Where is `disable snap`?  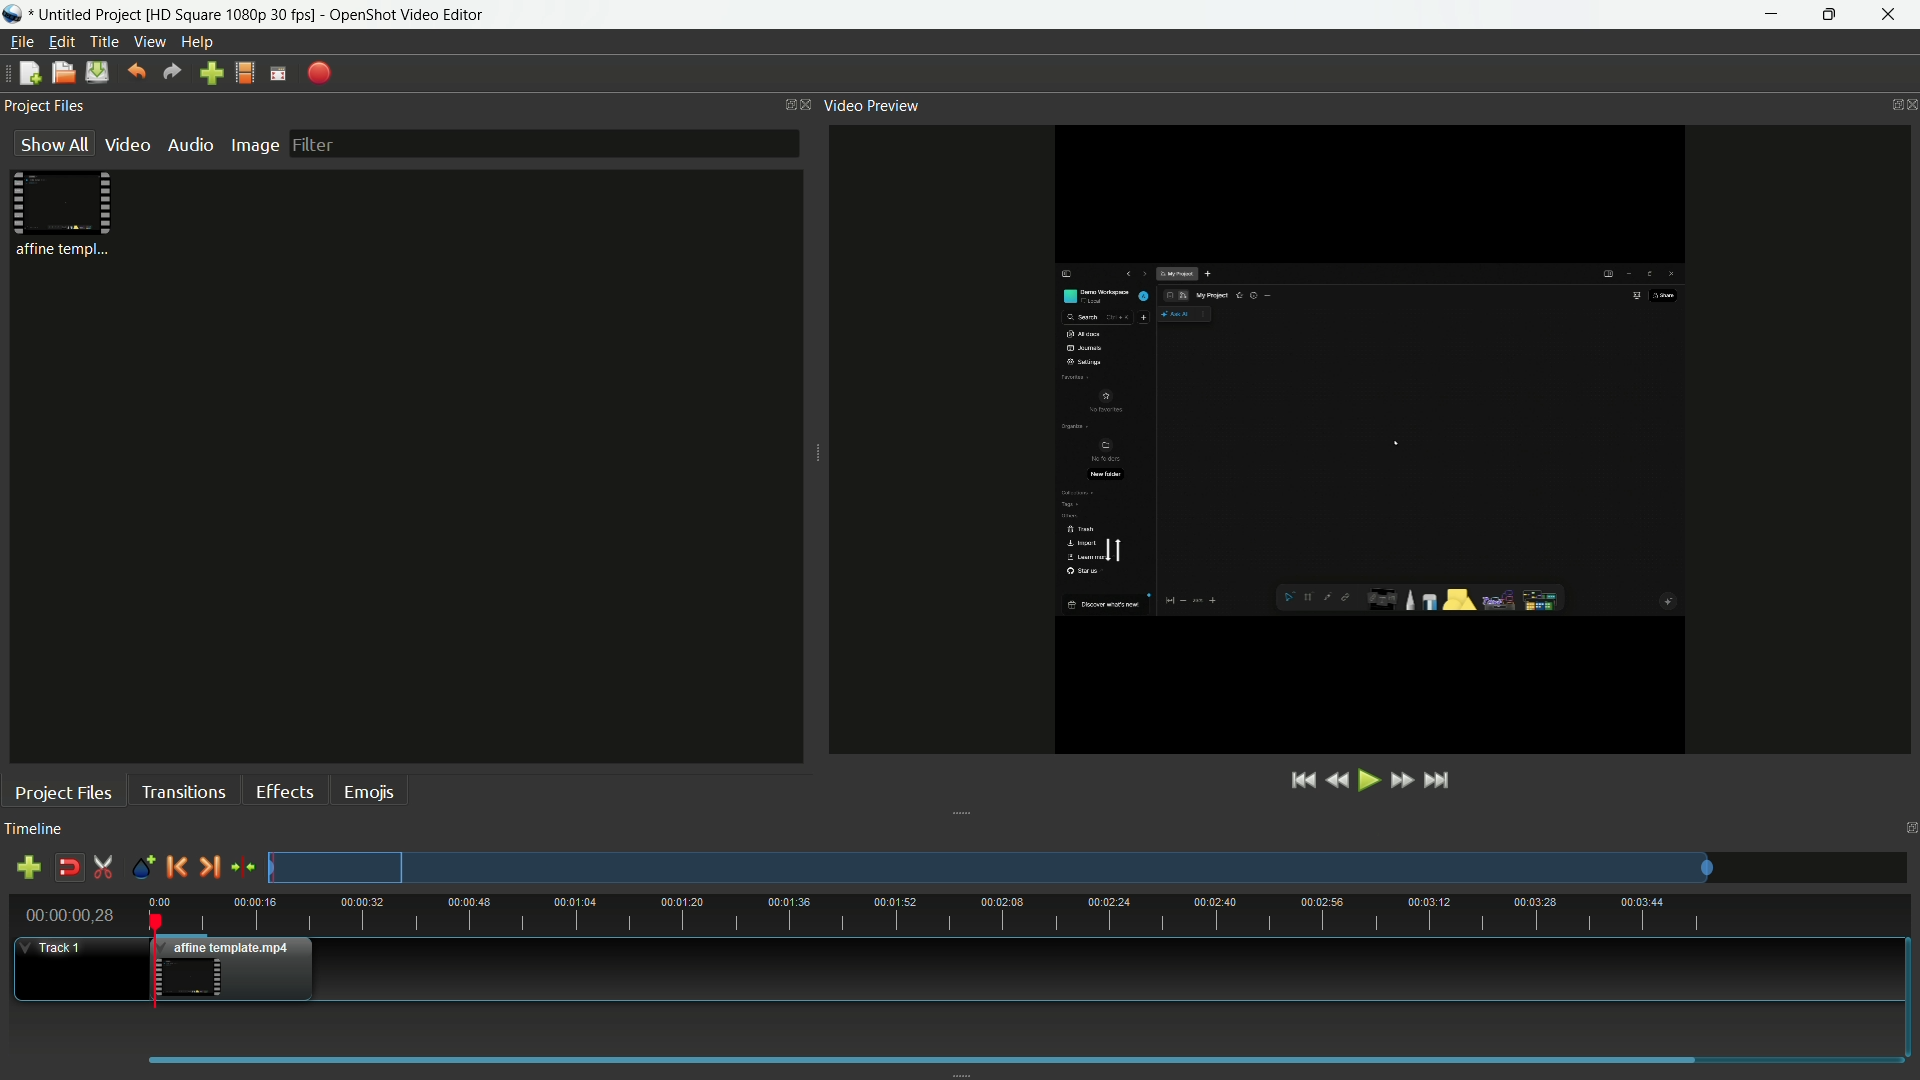 disable snap is located at coordinates (68, 868).